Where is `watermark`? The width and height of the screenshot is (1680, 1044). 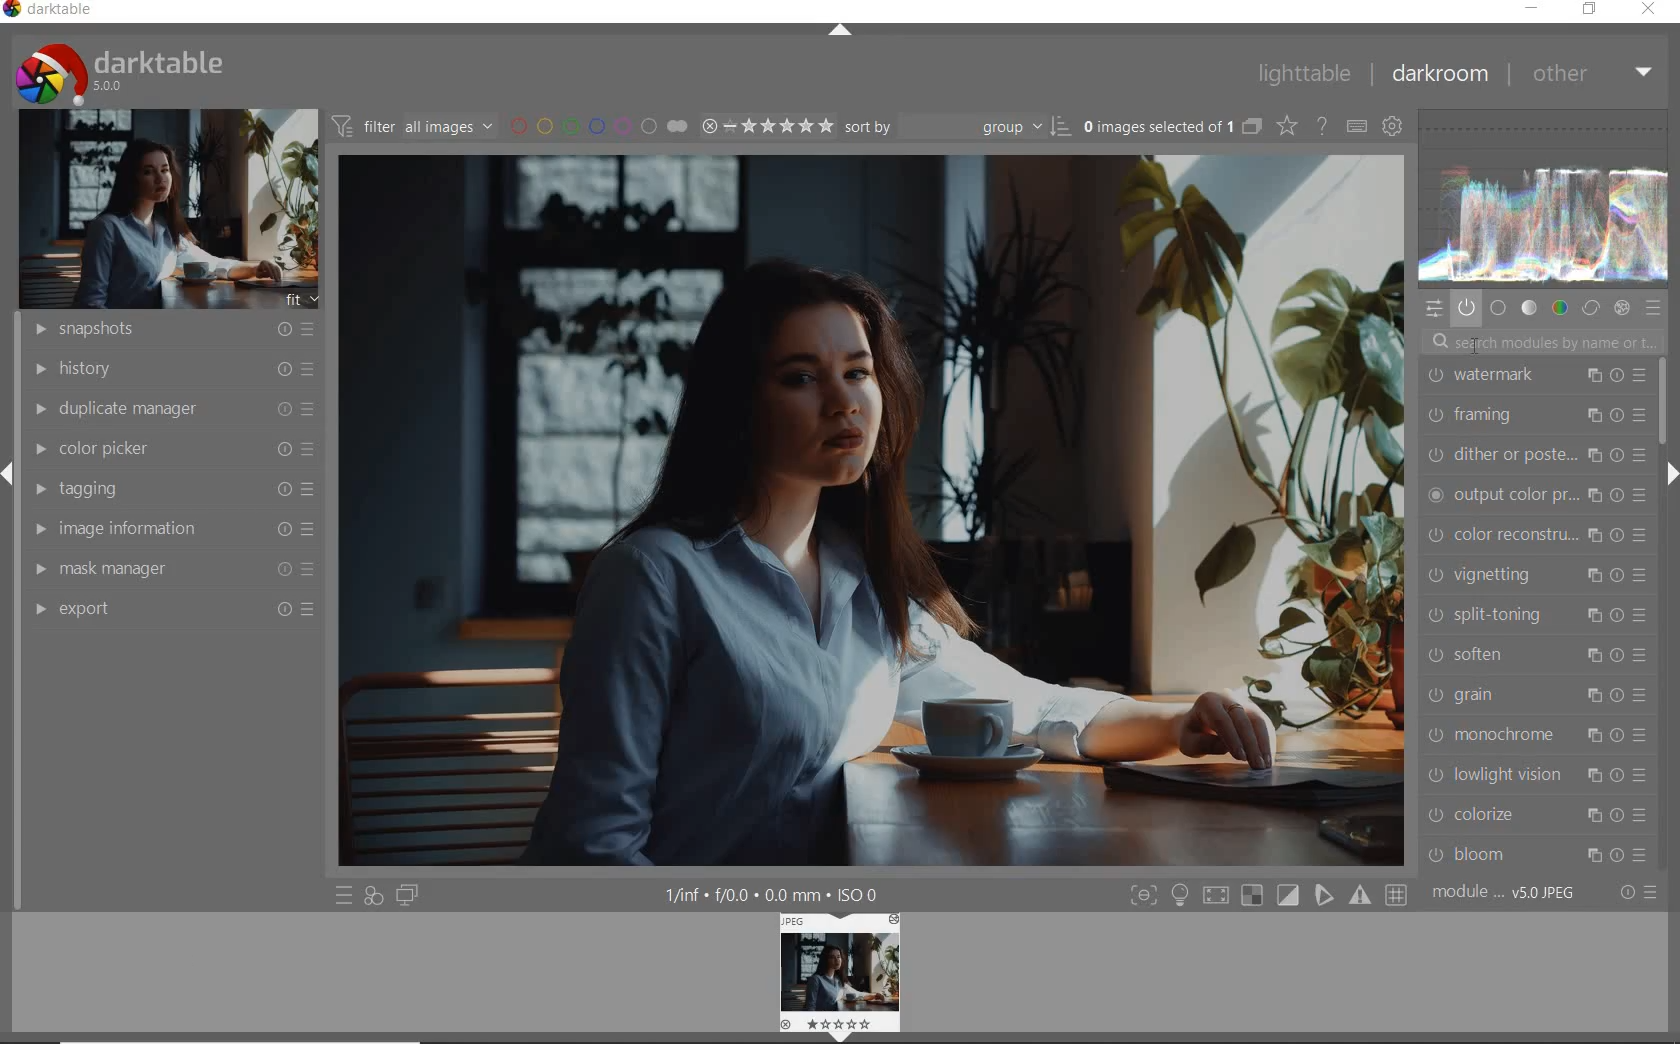 watermark is located at coordinates (1534, 377).